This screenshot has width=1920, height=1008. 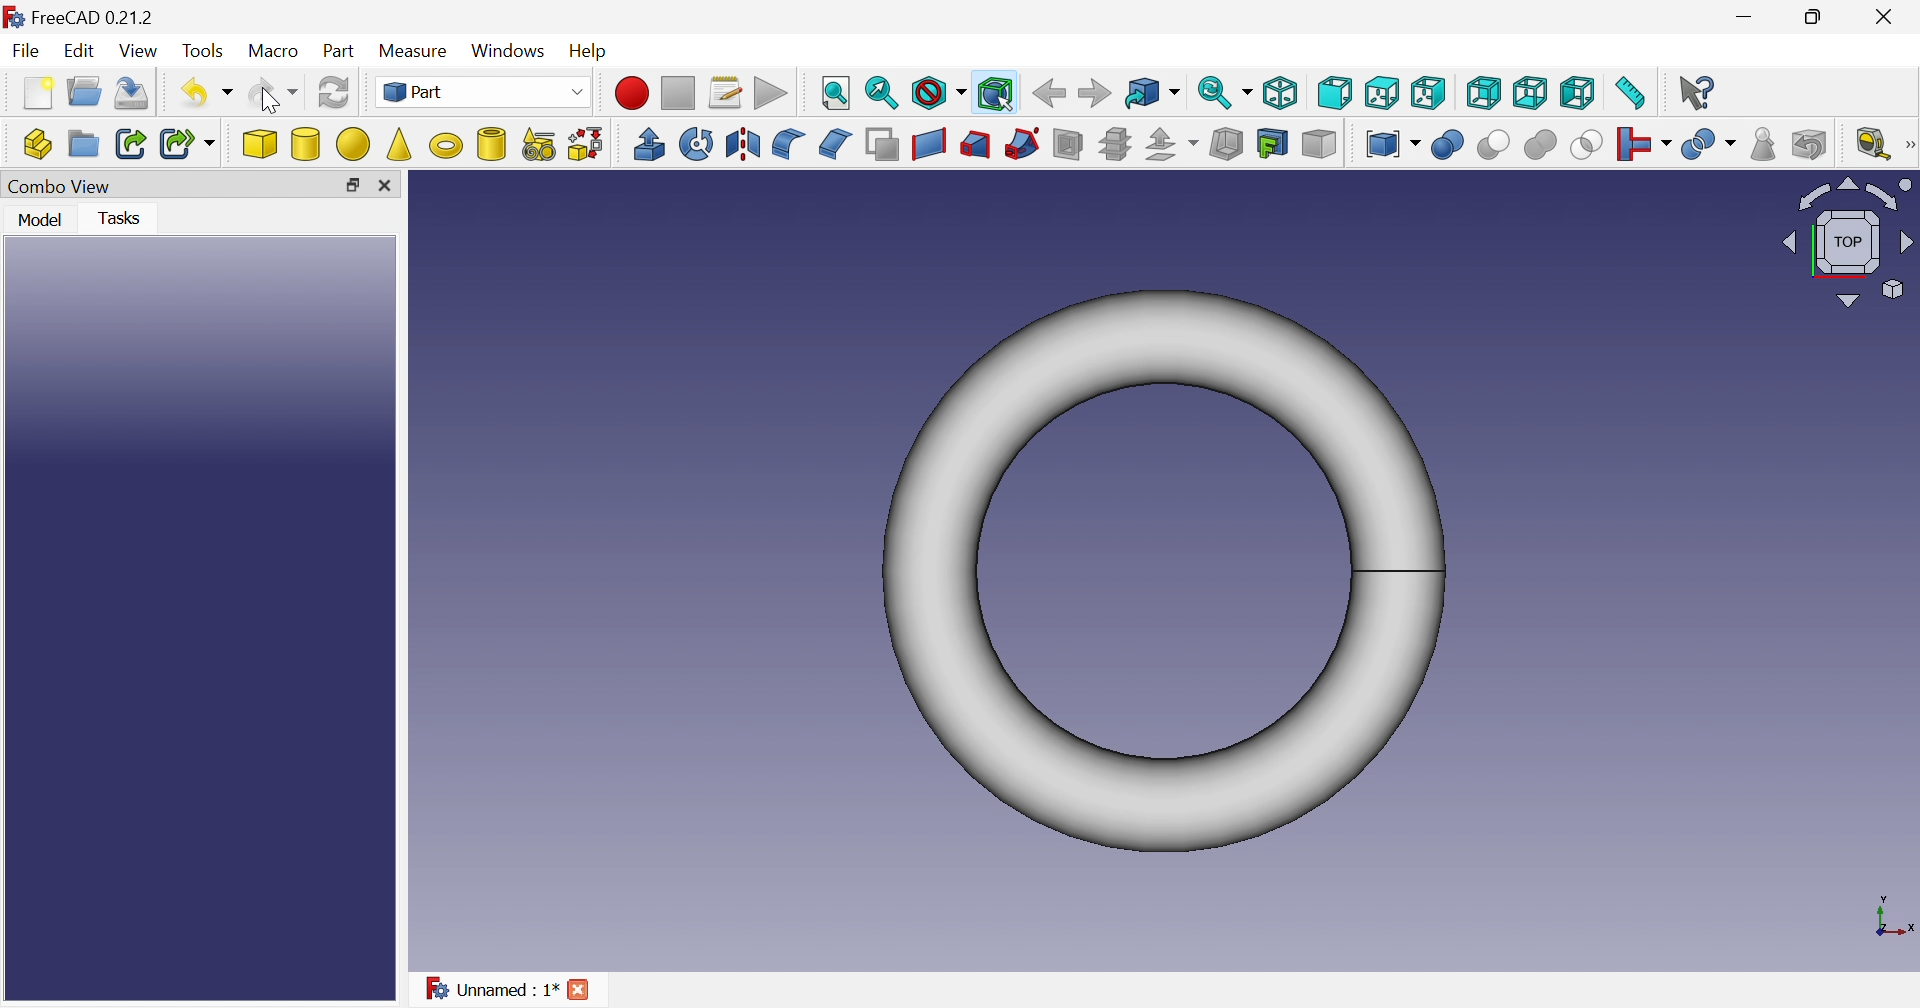 I want to click on Go to linked object, so click(x=1151, y=94).